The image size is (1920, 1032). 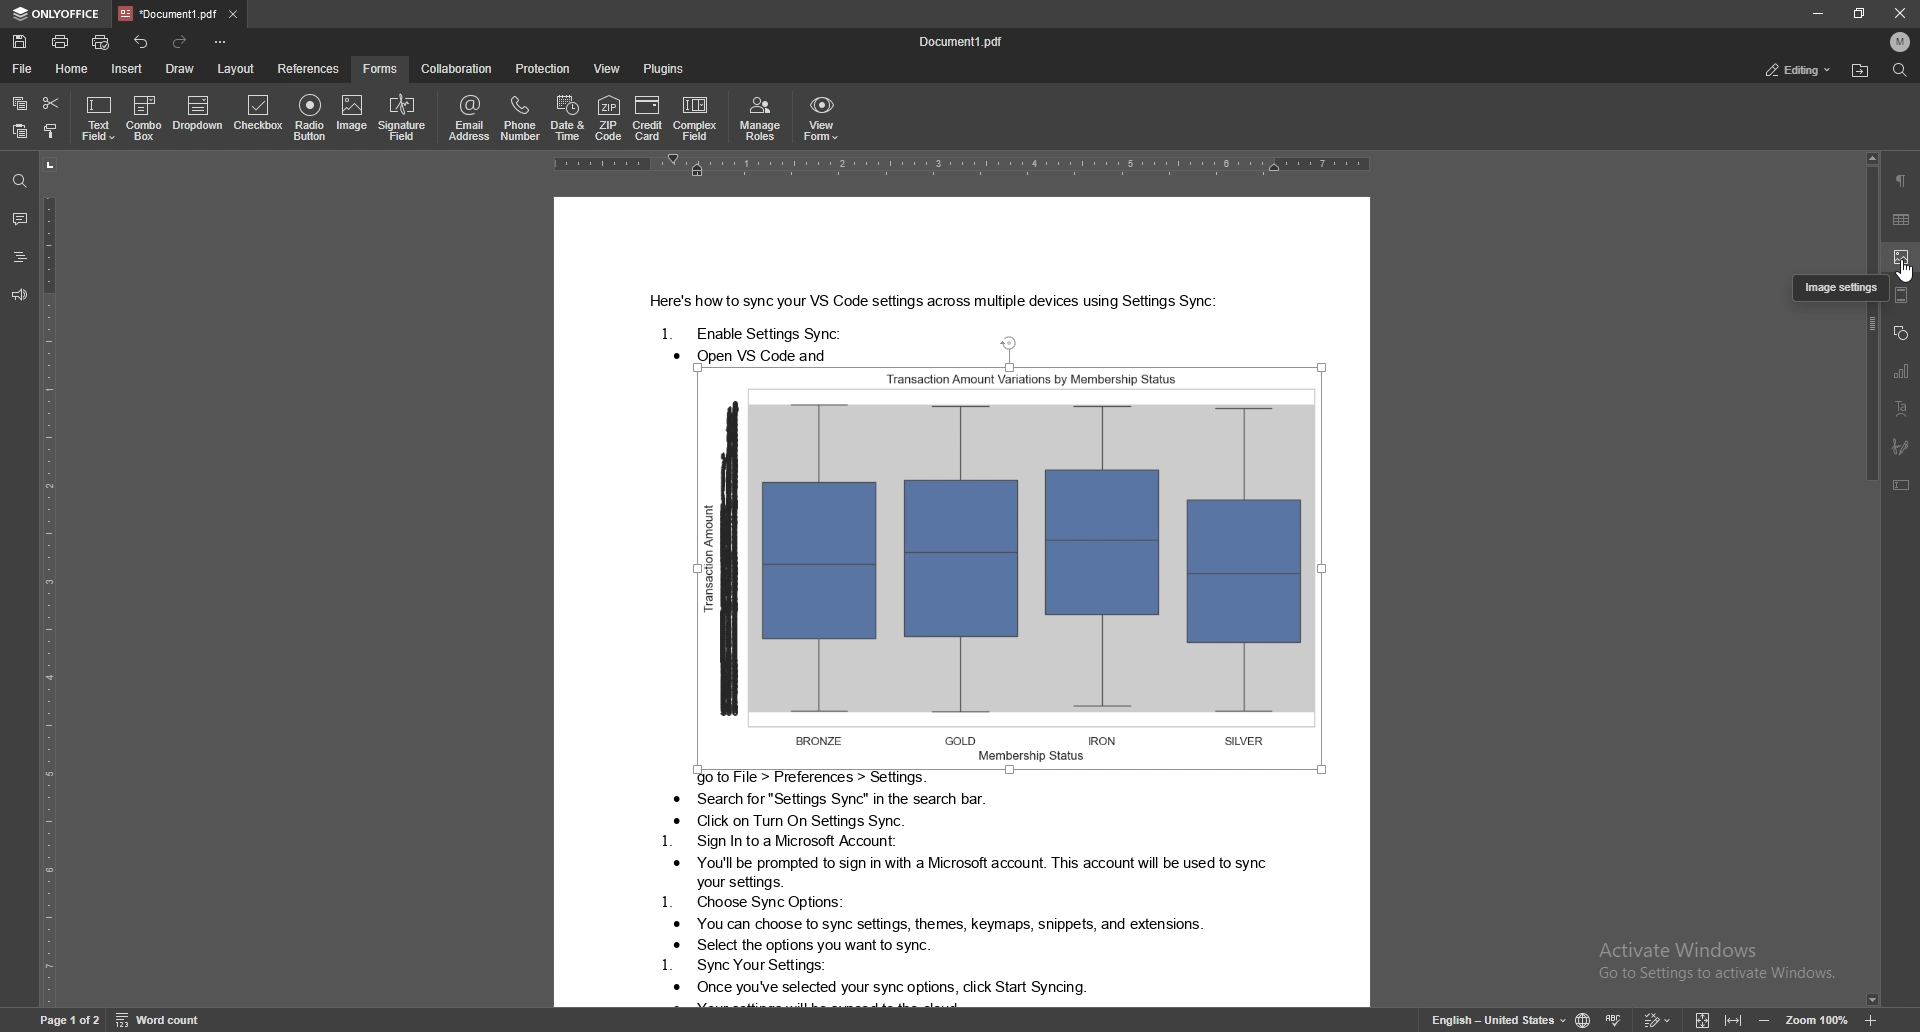 I want to click on signature field, so click(x=1900, y=446).